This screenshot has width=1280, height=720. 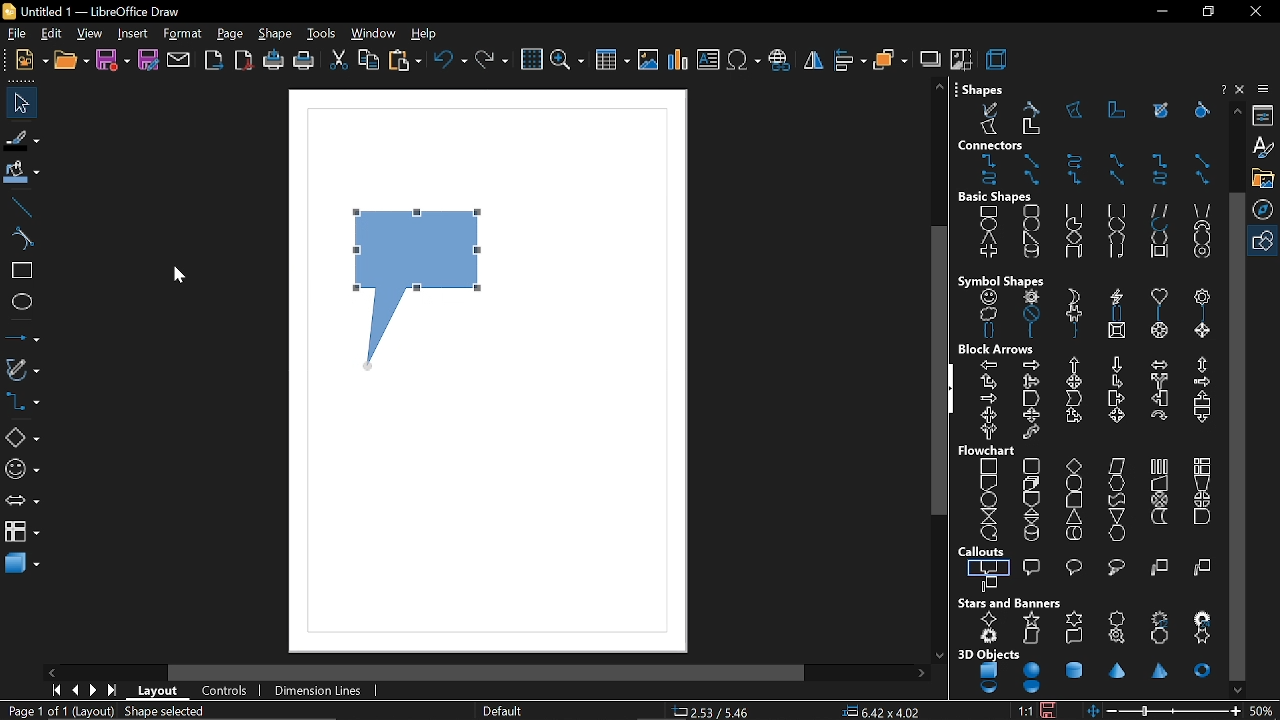 What do you see at coordinates (1162, 672) in the screenshot?
I see `pyramid` at bounding box center [1162, 672].